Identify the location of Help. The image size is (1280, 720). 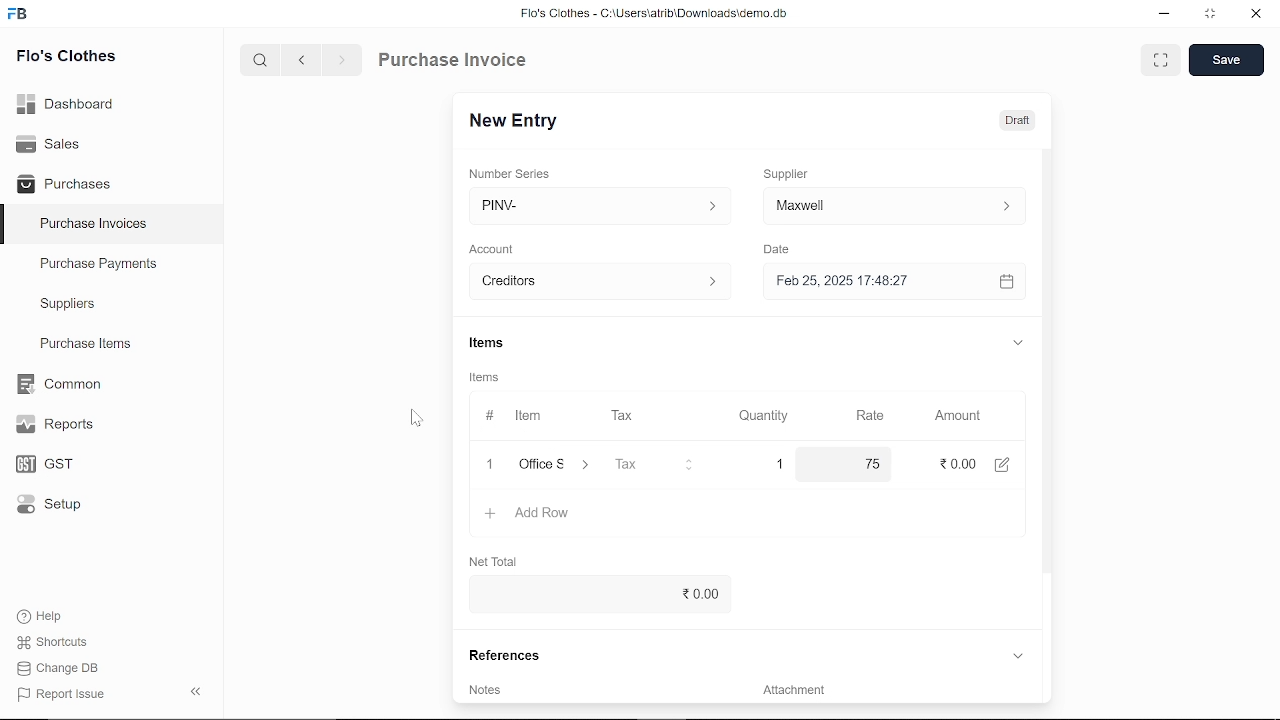
(42, 616).